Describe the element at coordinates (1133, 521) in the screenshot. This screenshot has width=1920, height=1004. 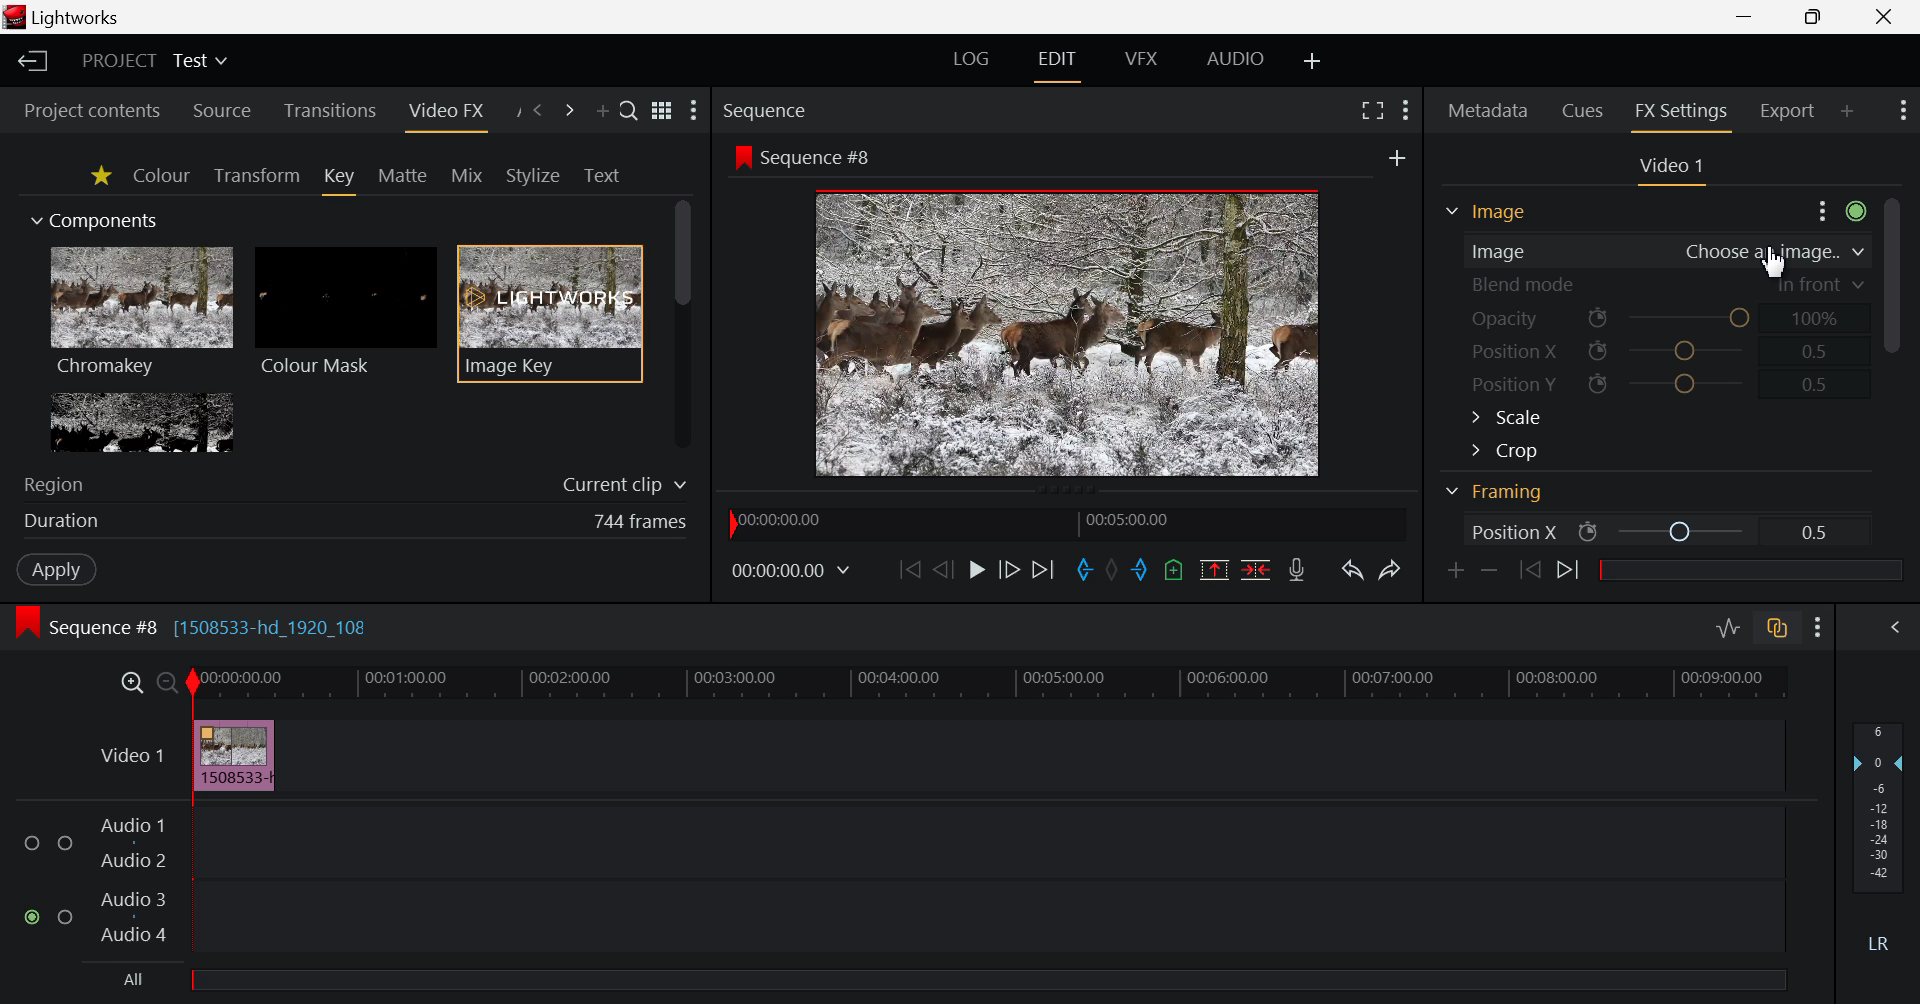
I see `00:05:00.00` at that location.